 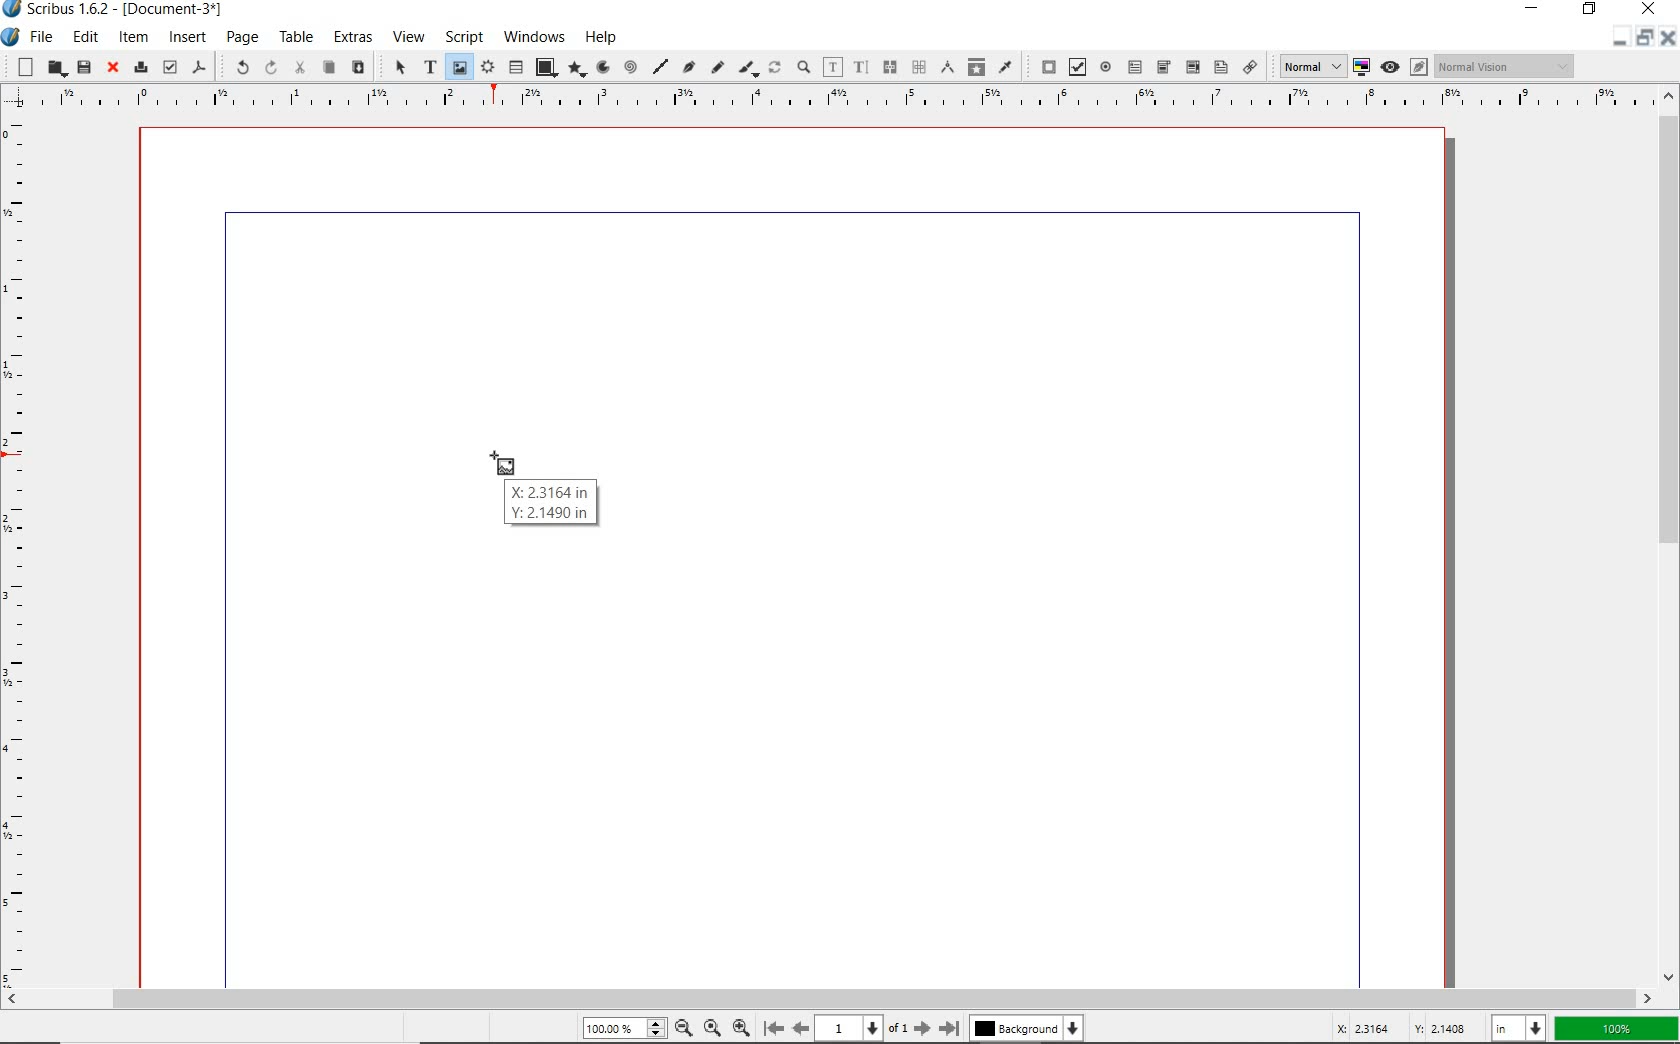 What do you see at coordinates (975, 68) in the screenshot?
I see `copy item properties` at bounding box center [975, 68].